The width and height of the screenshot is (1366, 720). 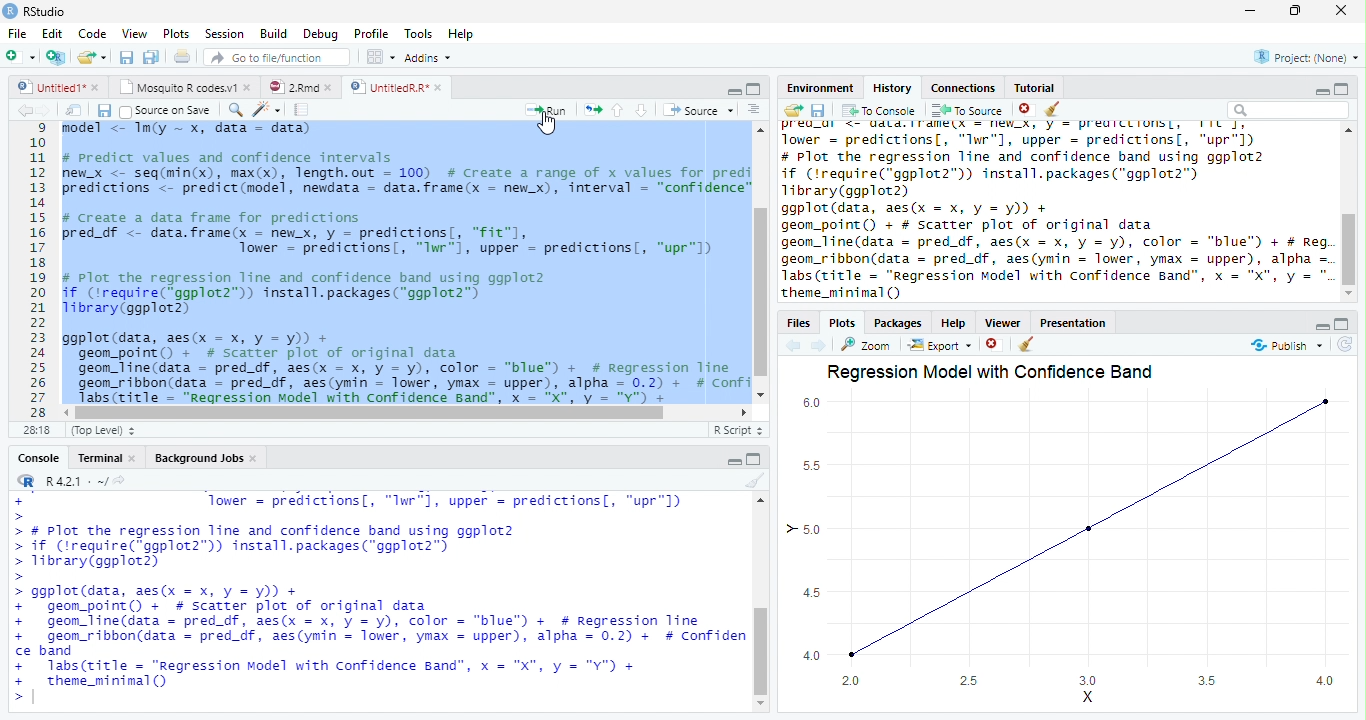 What do you see at coordinates (1004, 325) in the screenshot?
I see `Viewer` at bounding box center [1004, 325].